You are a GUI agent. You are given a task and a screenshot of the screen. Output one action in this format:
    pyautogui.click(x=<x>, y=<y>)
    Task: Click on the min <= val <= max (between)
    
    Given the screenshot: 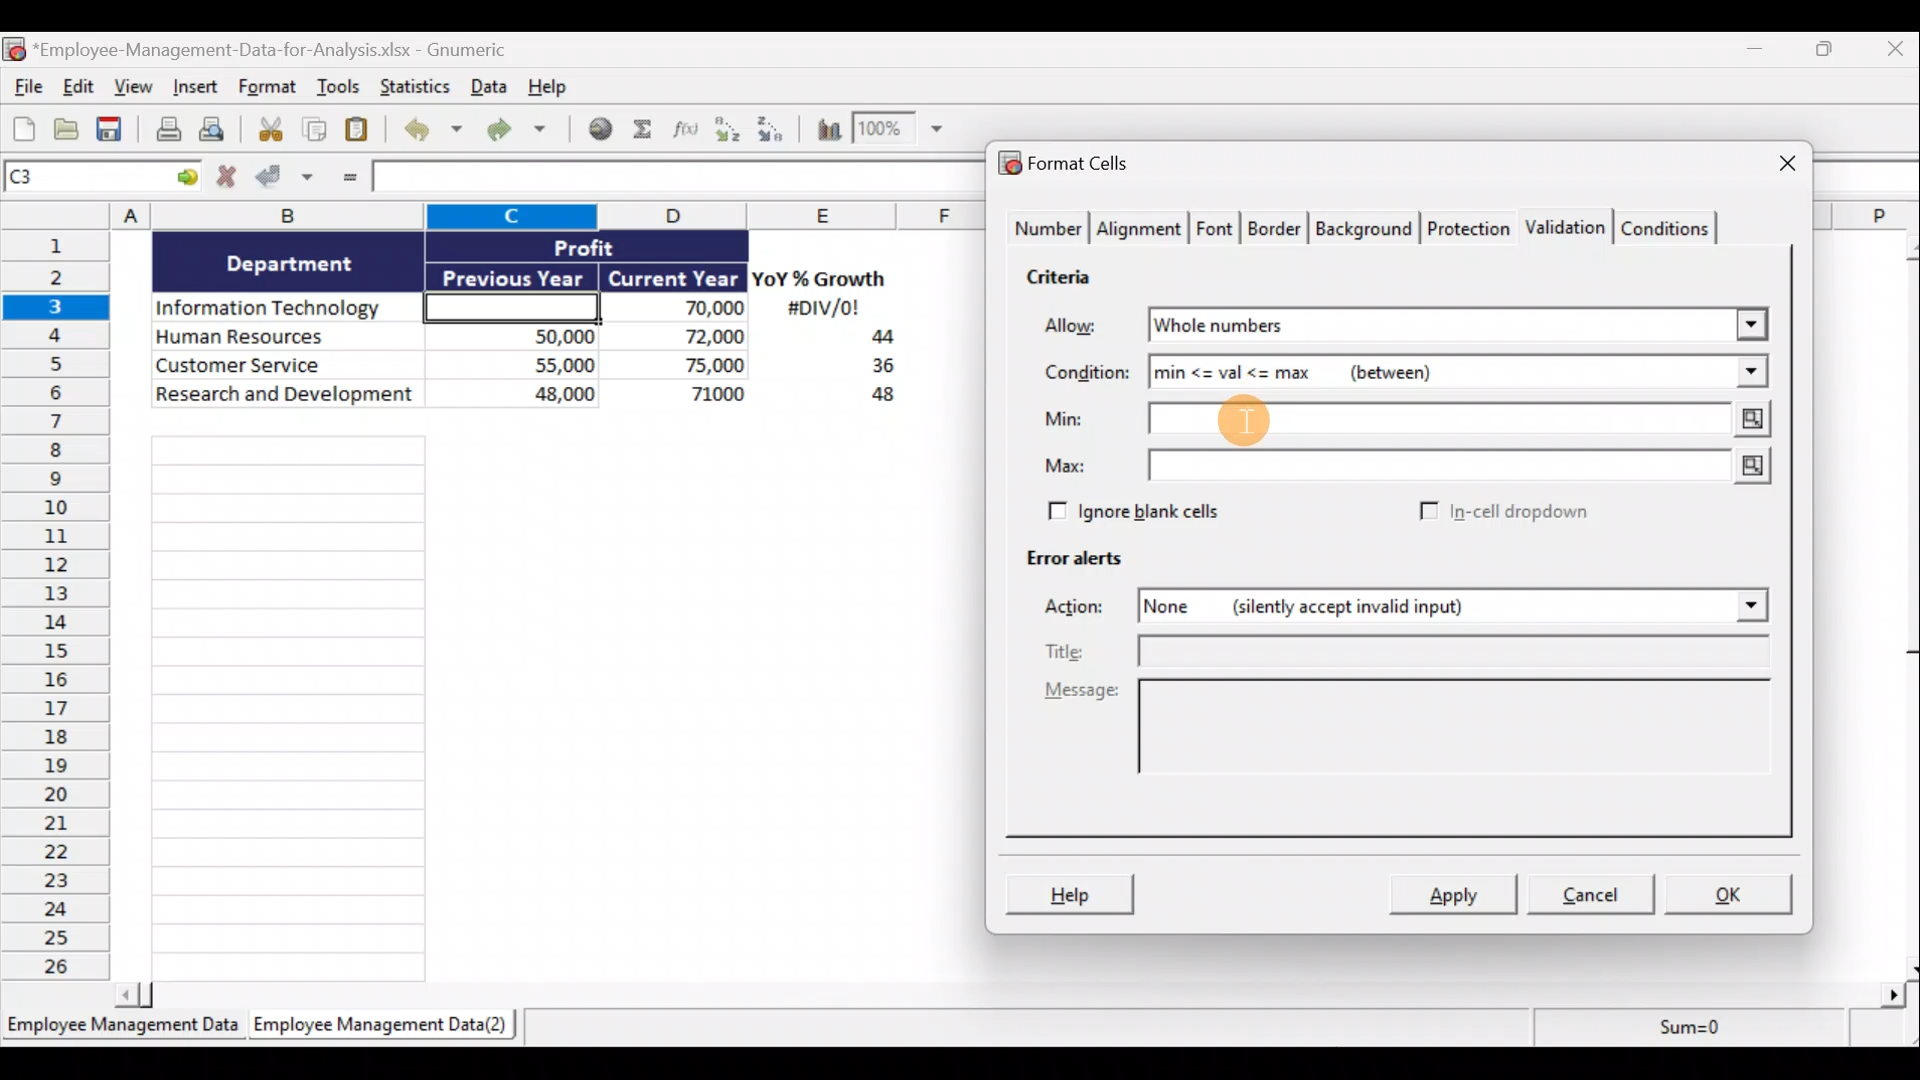 What is the action you would take?
    pyautogui.click(x=1432, y=376)
    